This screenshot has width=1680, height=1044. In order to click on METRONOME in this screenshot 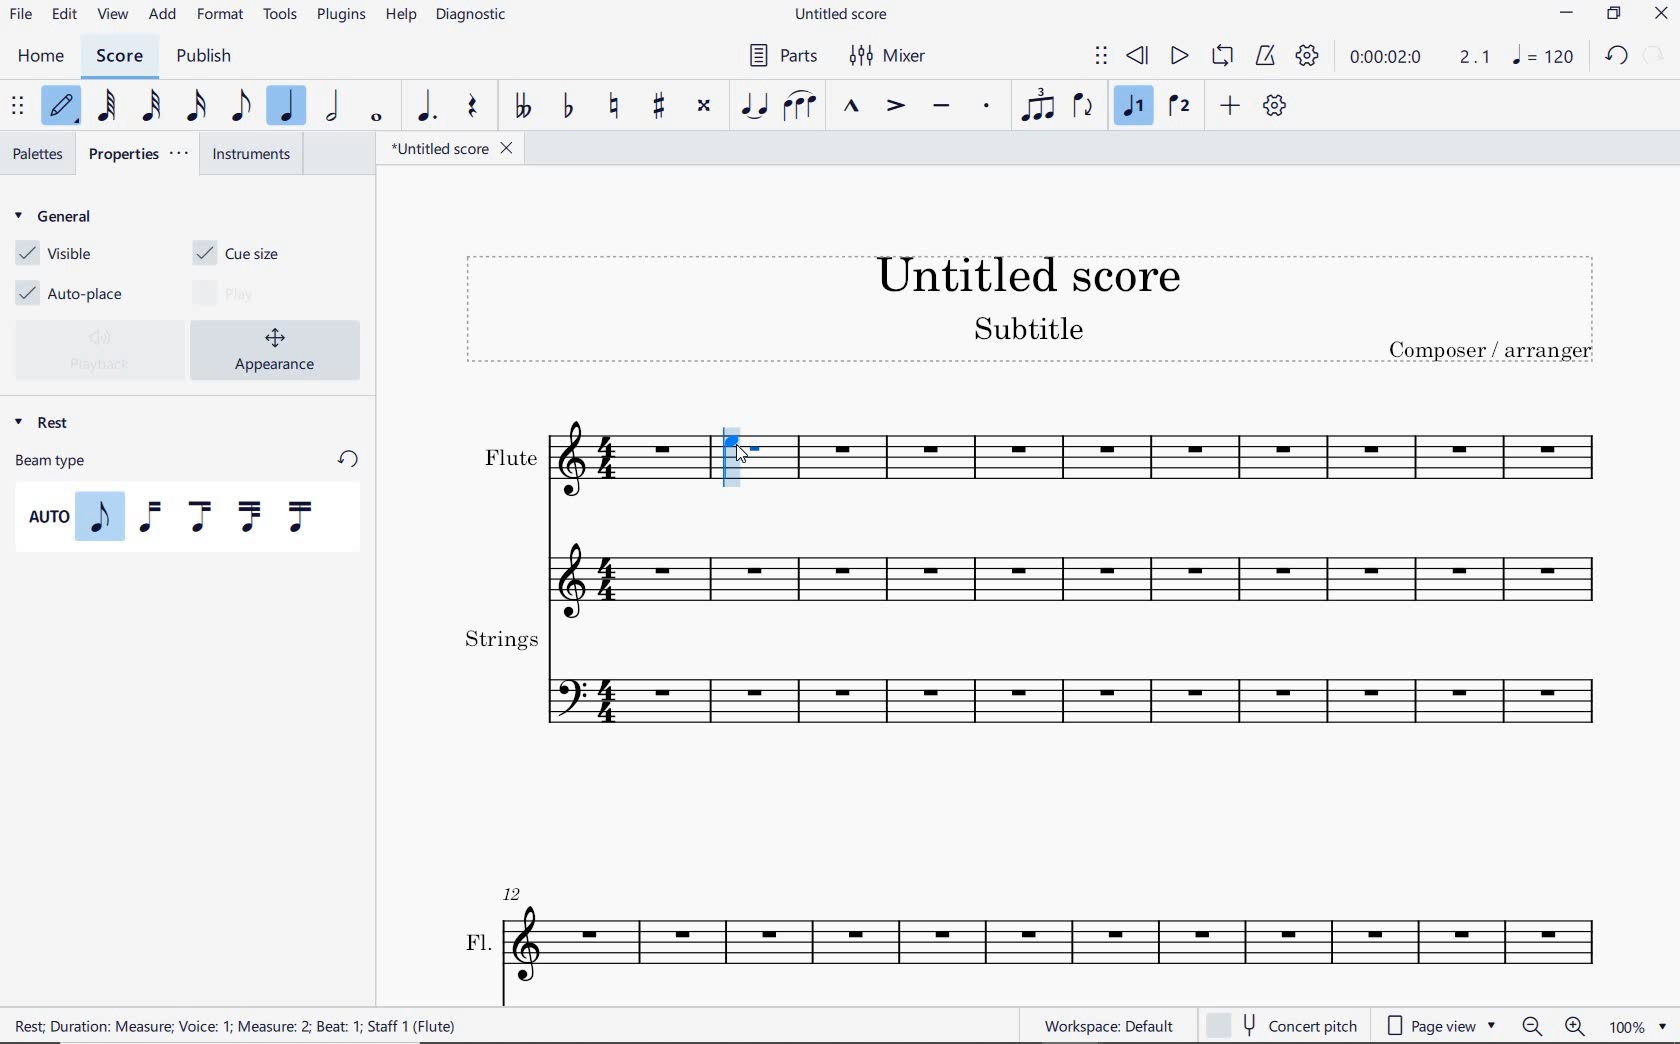, I will do `click(1269, 58)`.